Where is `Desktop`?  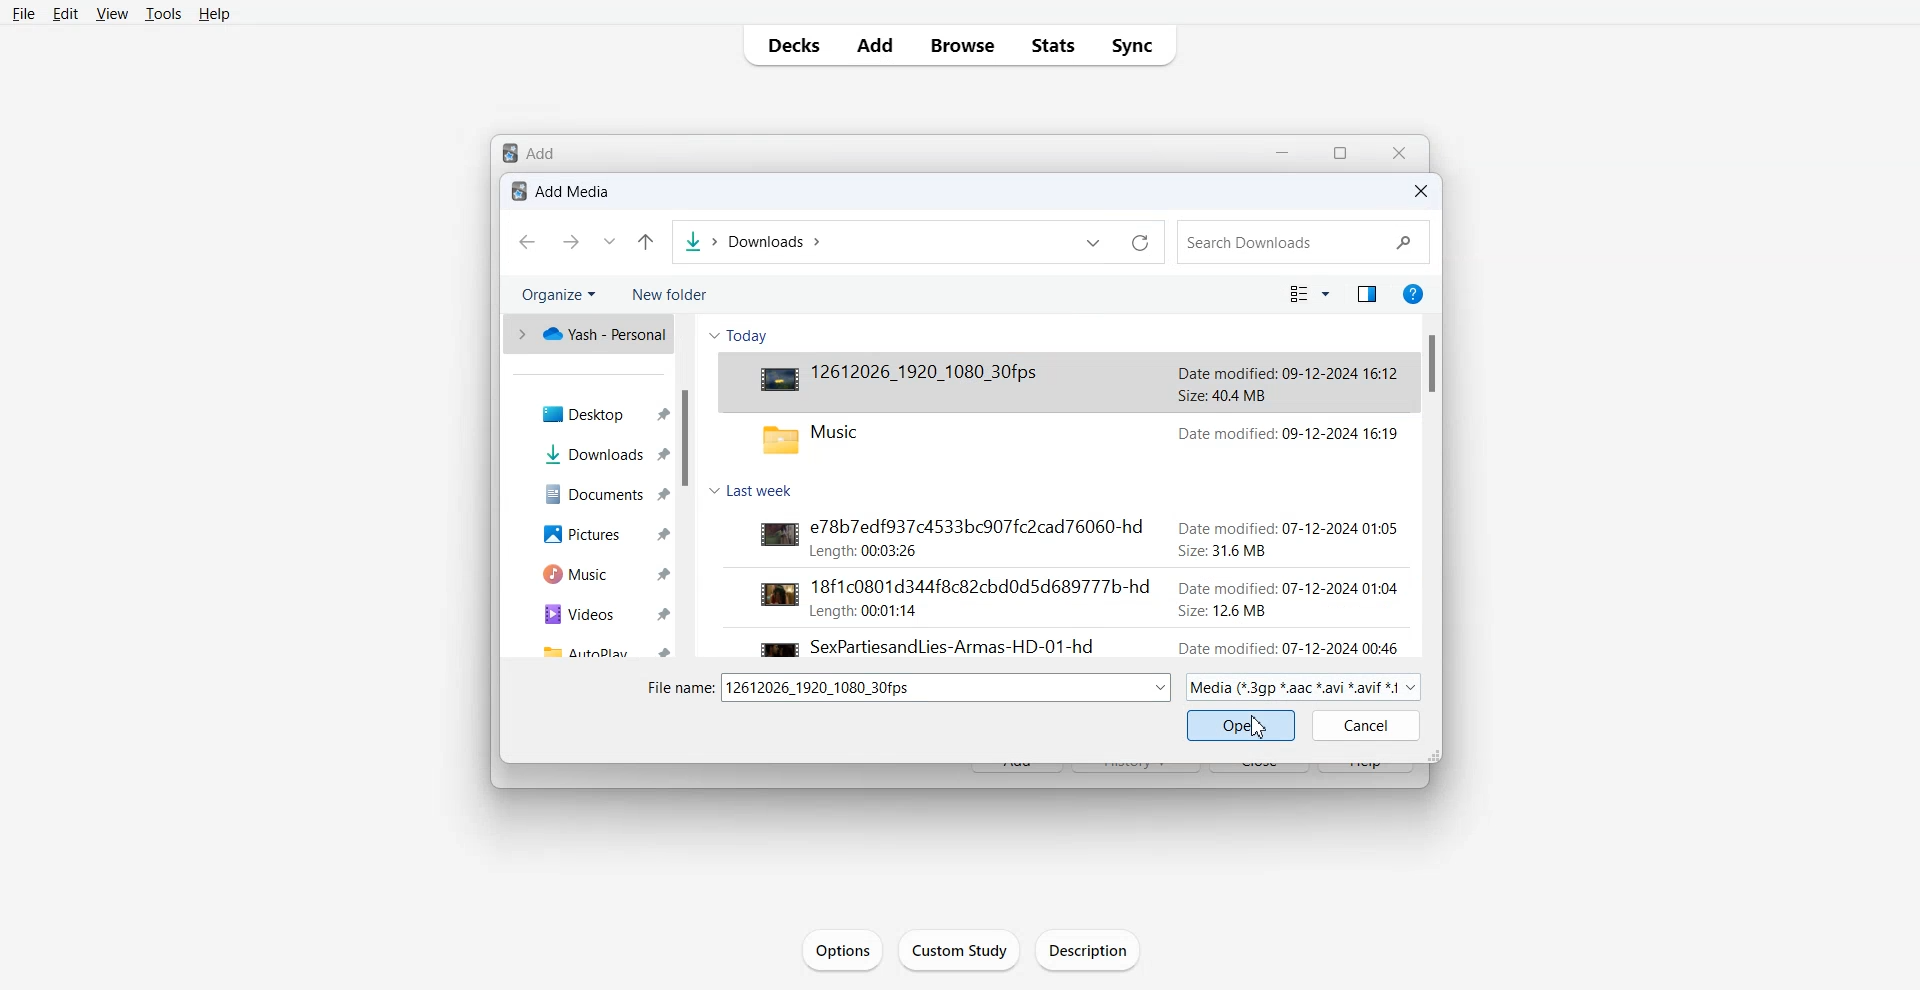 Desktop is located at coordinates (597, 410).